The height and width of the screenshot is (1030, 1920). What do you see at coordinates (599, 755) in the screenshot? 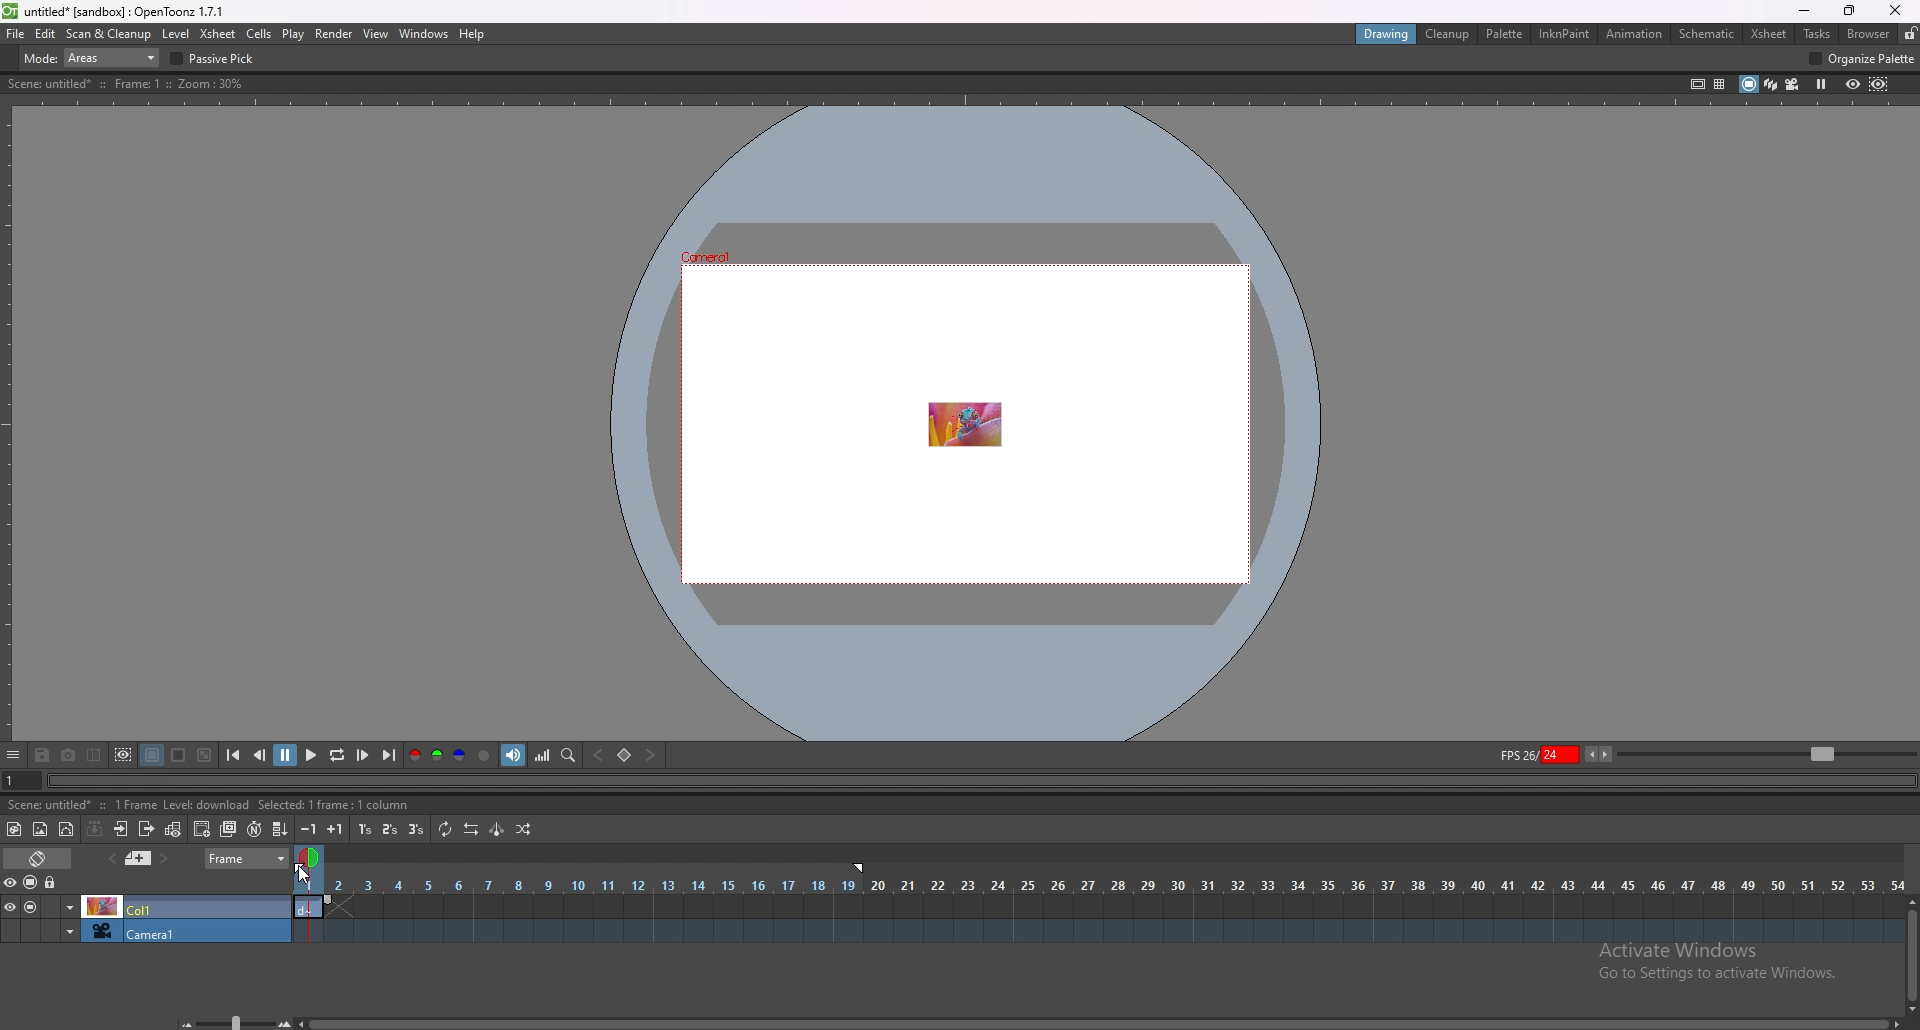
I see `previous key` at bounding box center [599, 755].